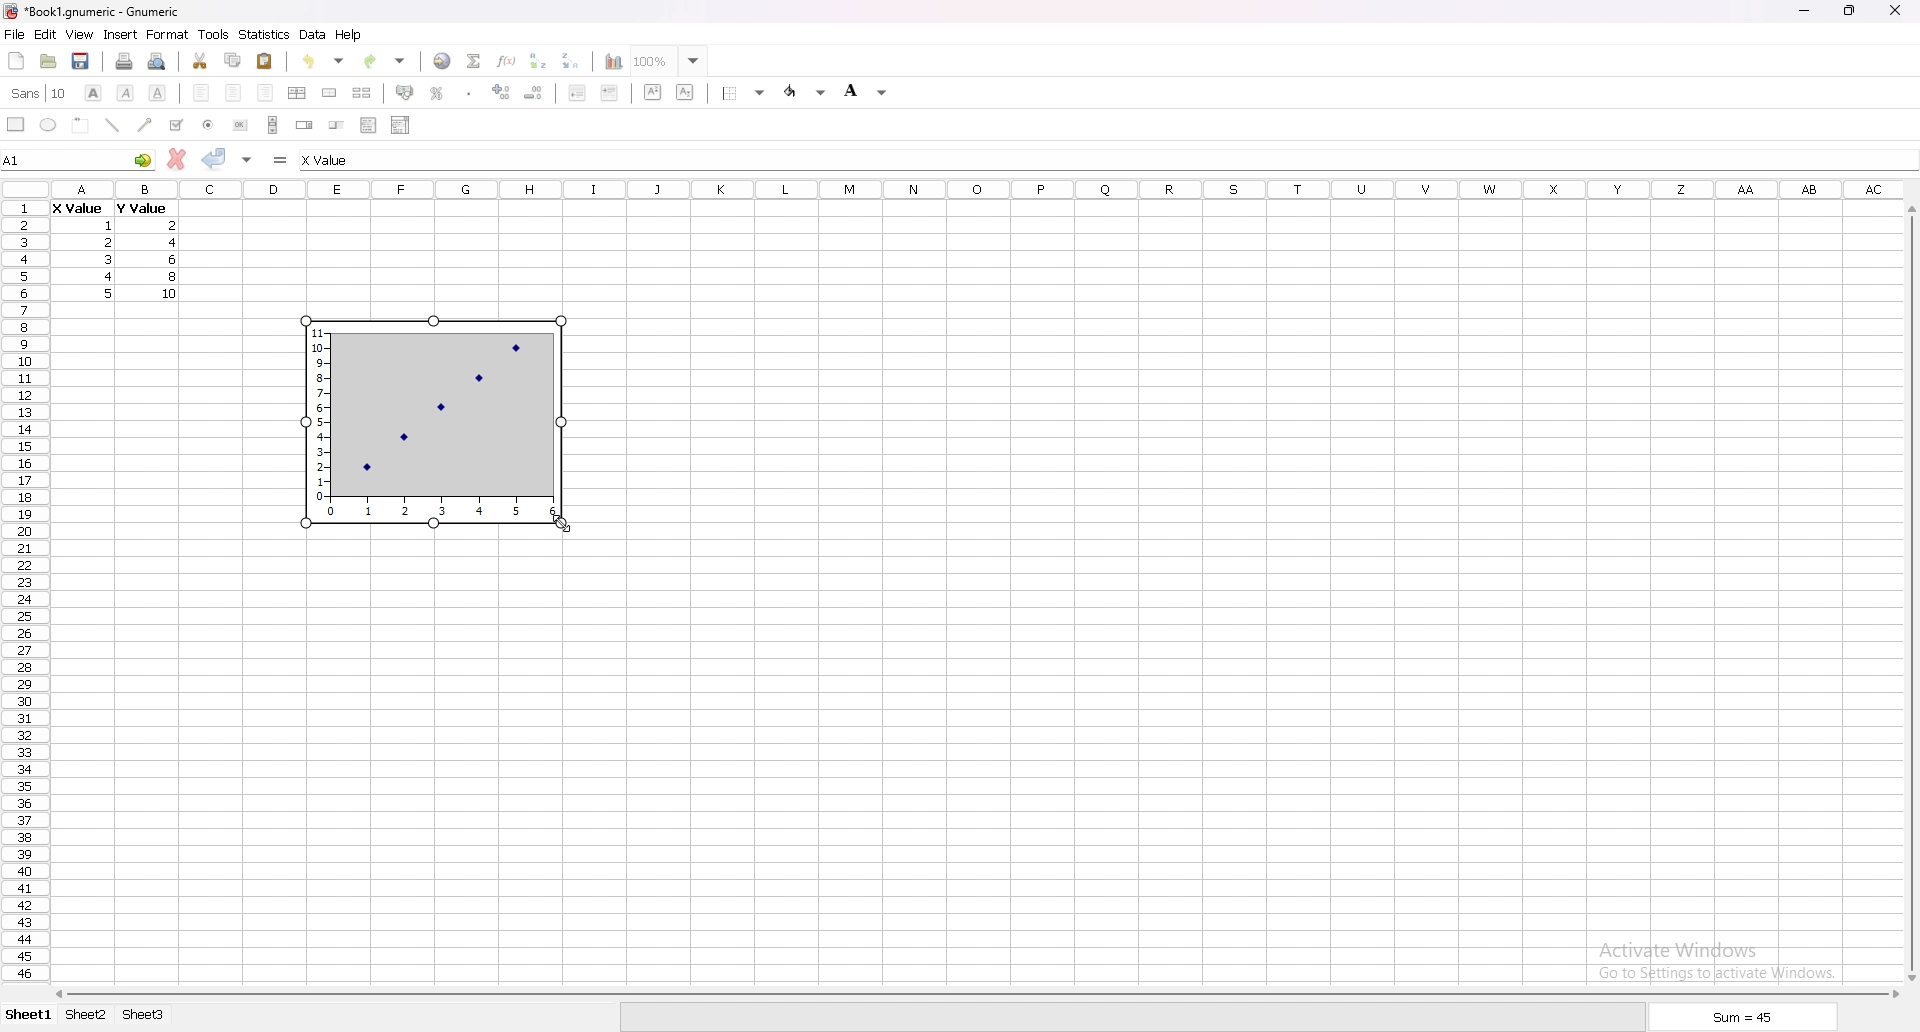 The image size is (1920, 1032). I want to click on new, so click(17, 60).